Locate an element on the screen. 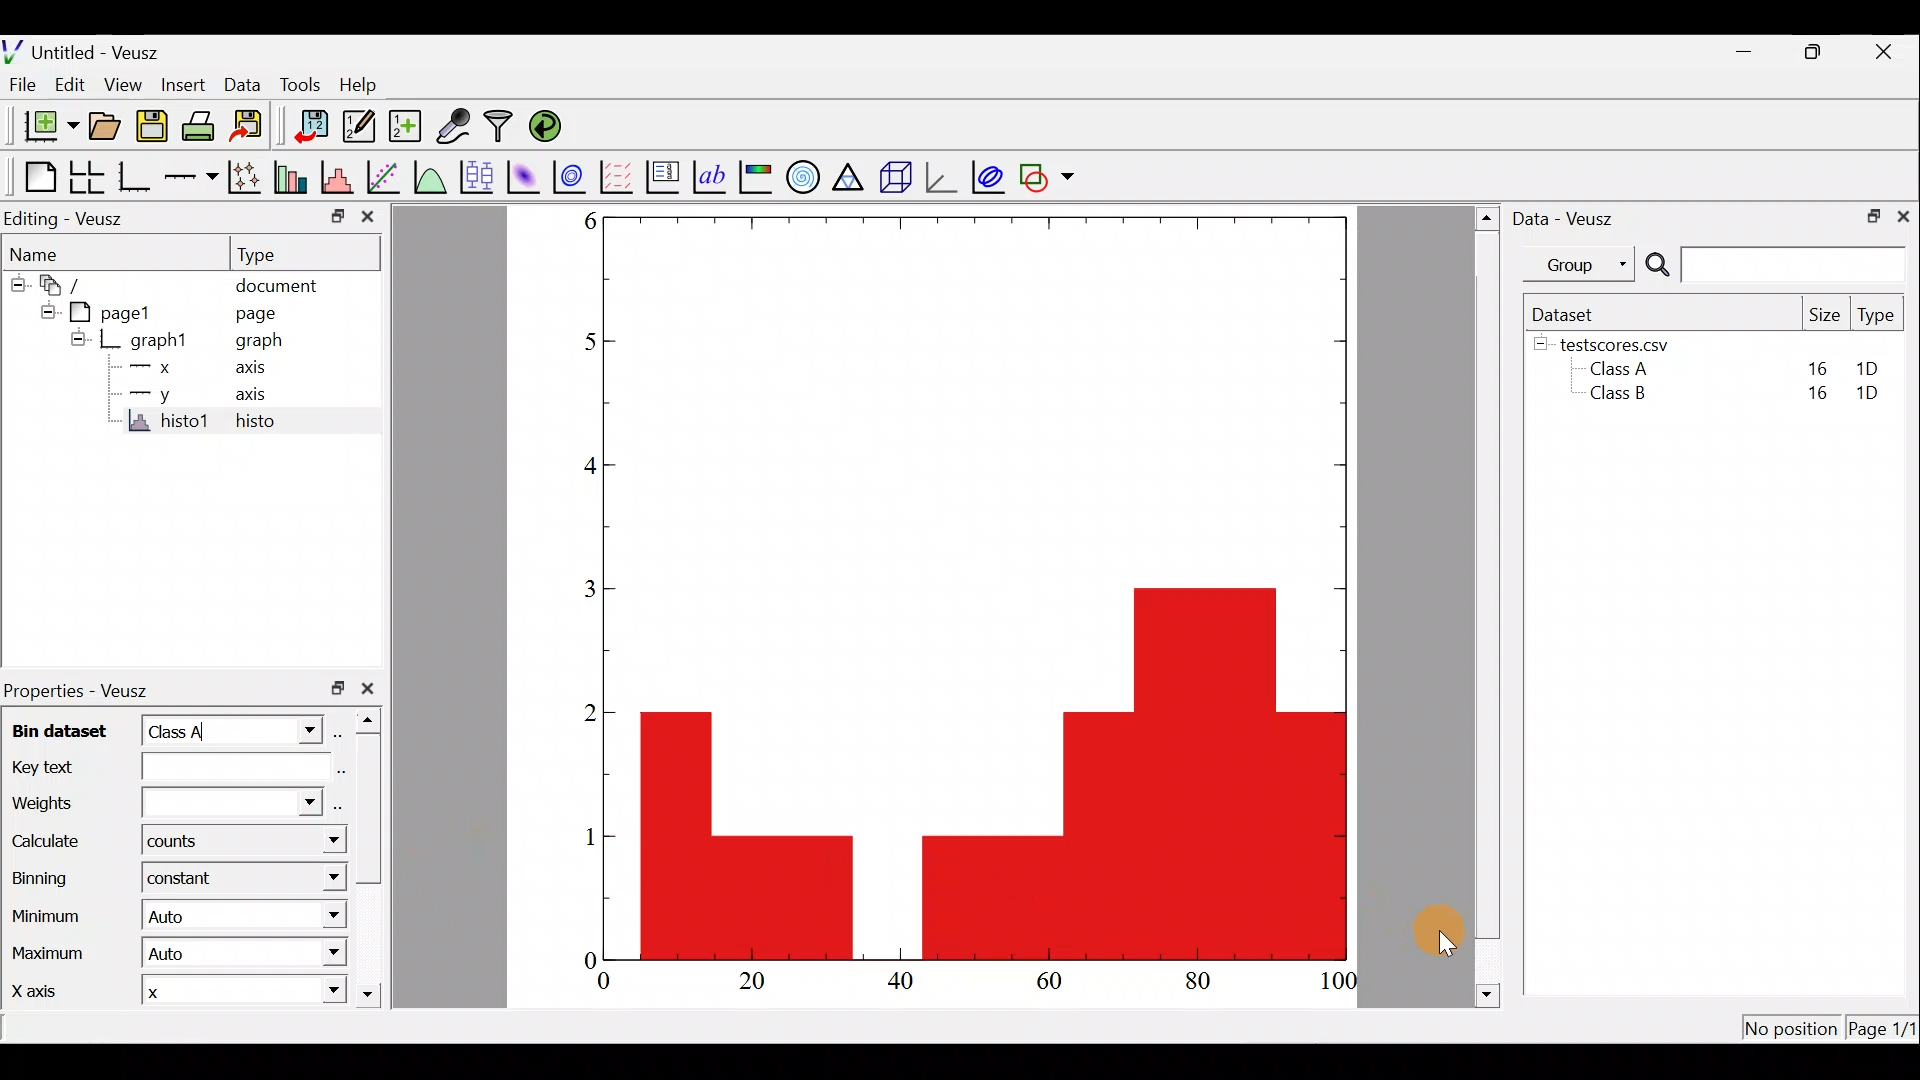 The width and height of the screenshot is (1920, 1080). constant is located at coordinates (187, 880).